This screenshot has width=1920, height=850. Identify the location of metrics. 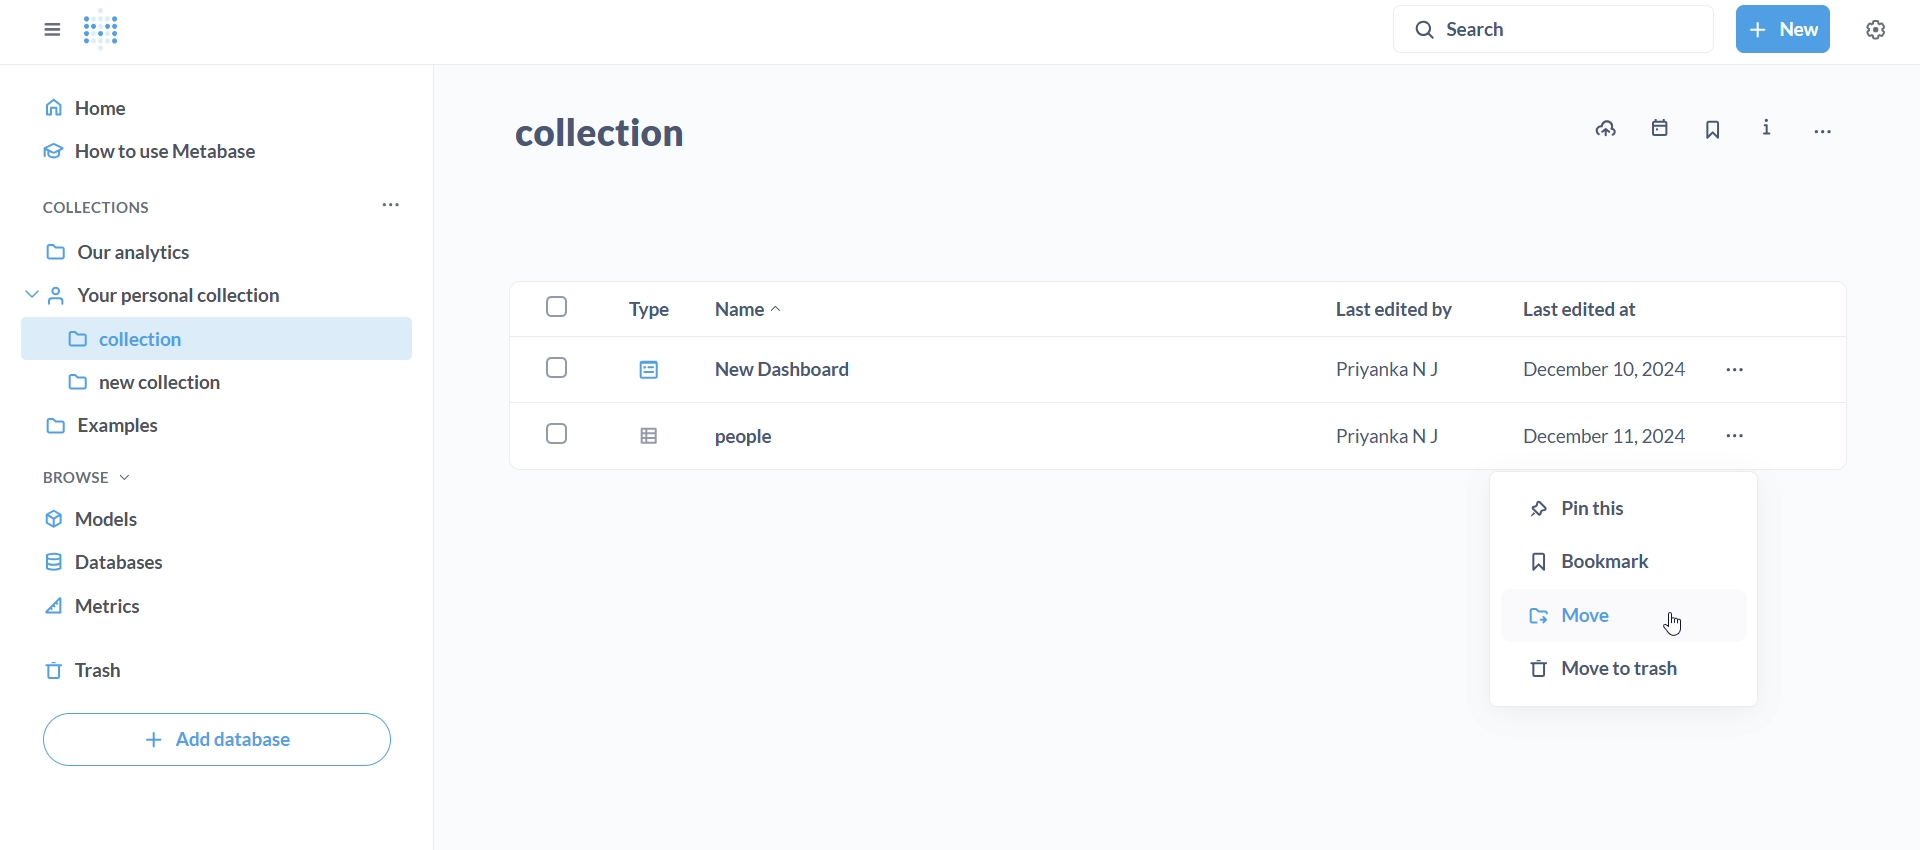
(220, 612).